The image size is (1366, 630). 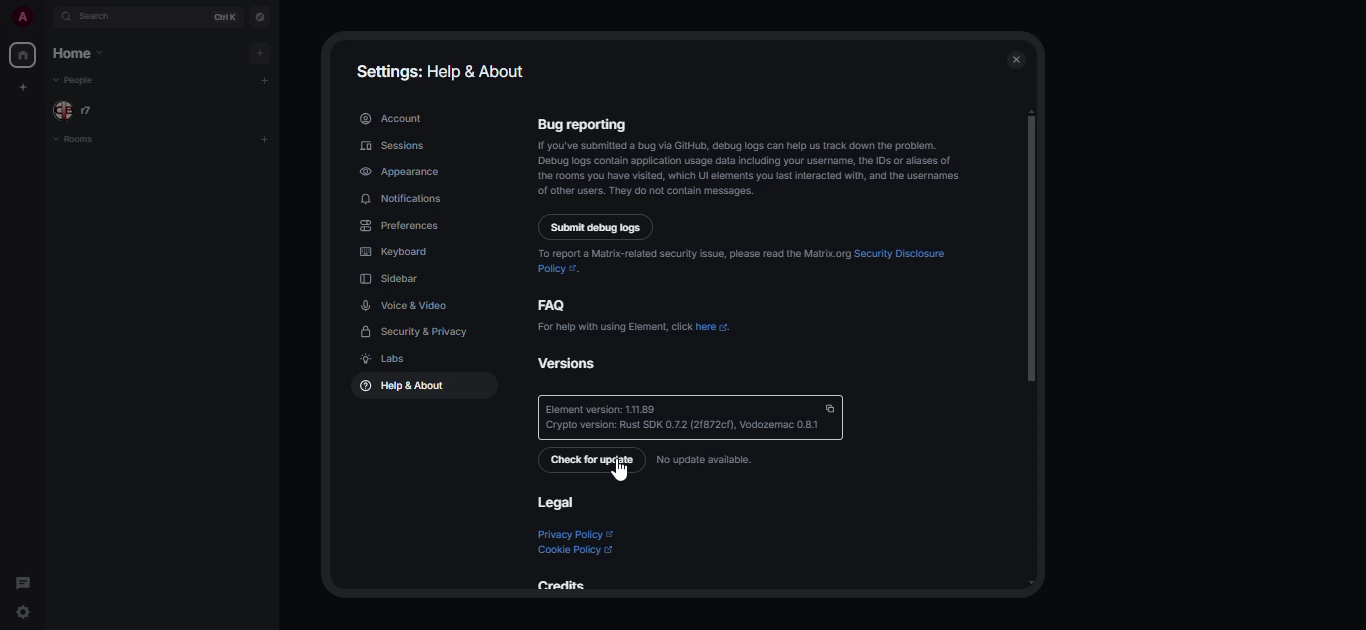 I want to click on keyboard, so click(x=394, y=250).